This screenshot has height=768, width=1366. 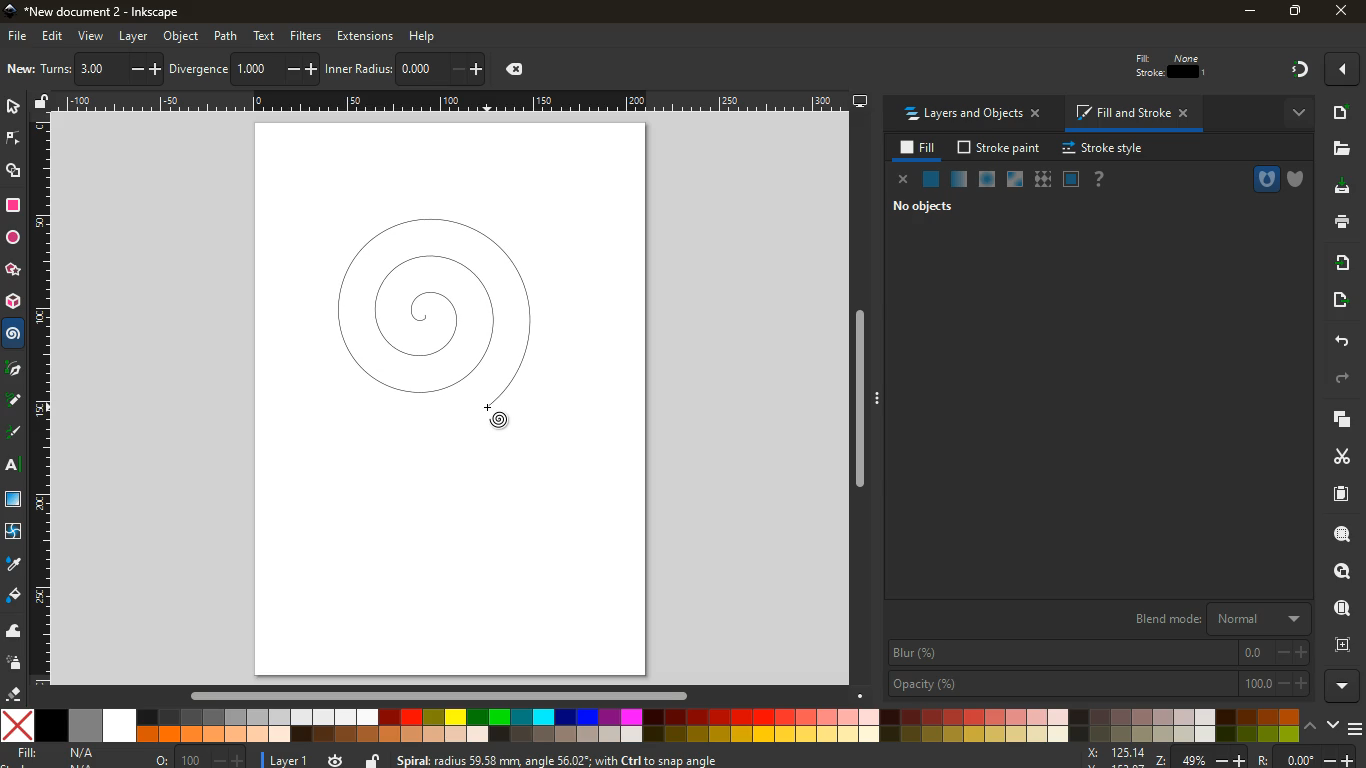 I want to click on print, so click(x=1340, y=223).